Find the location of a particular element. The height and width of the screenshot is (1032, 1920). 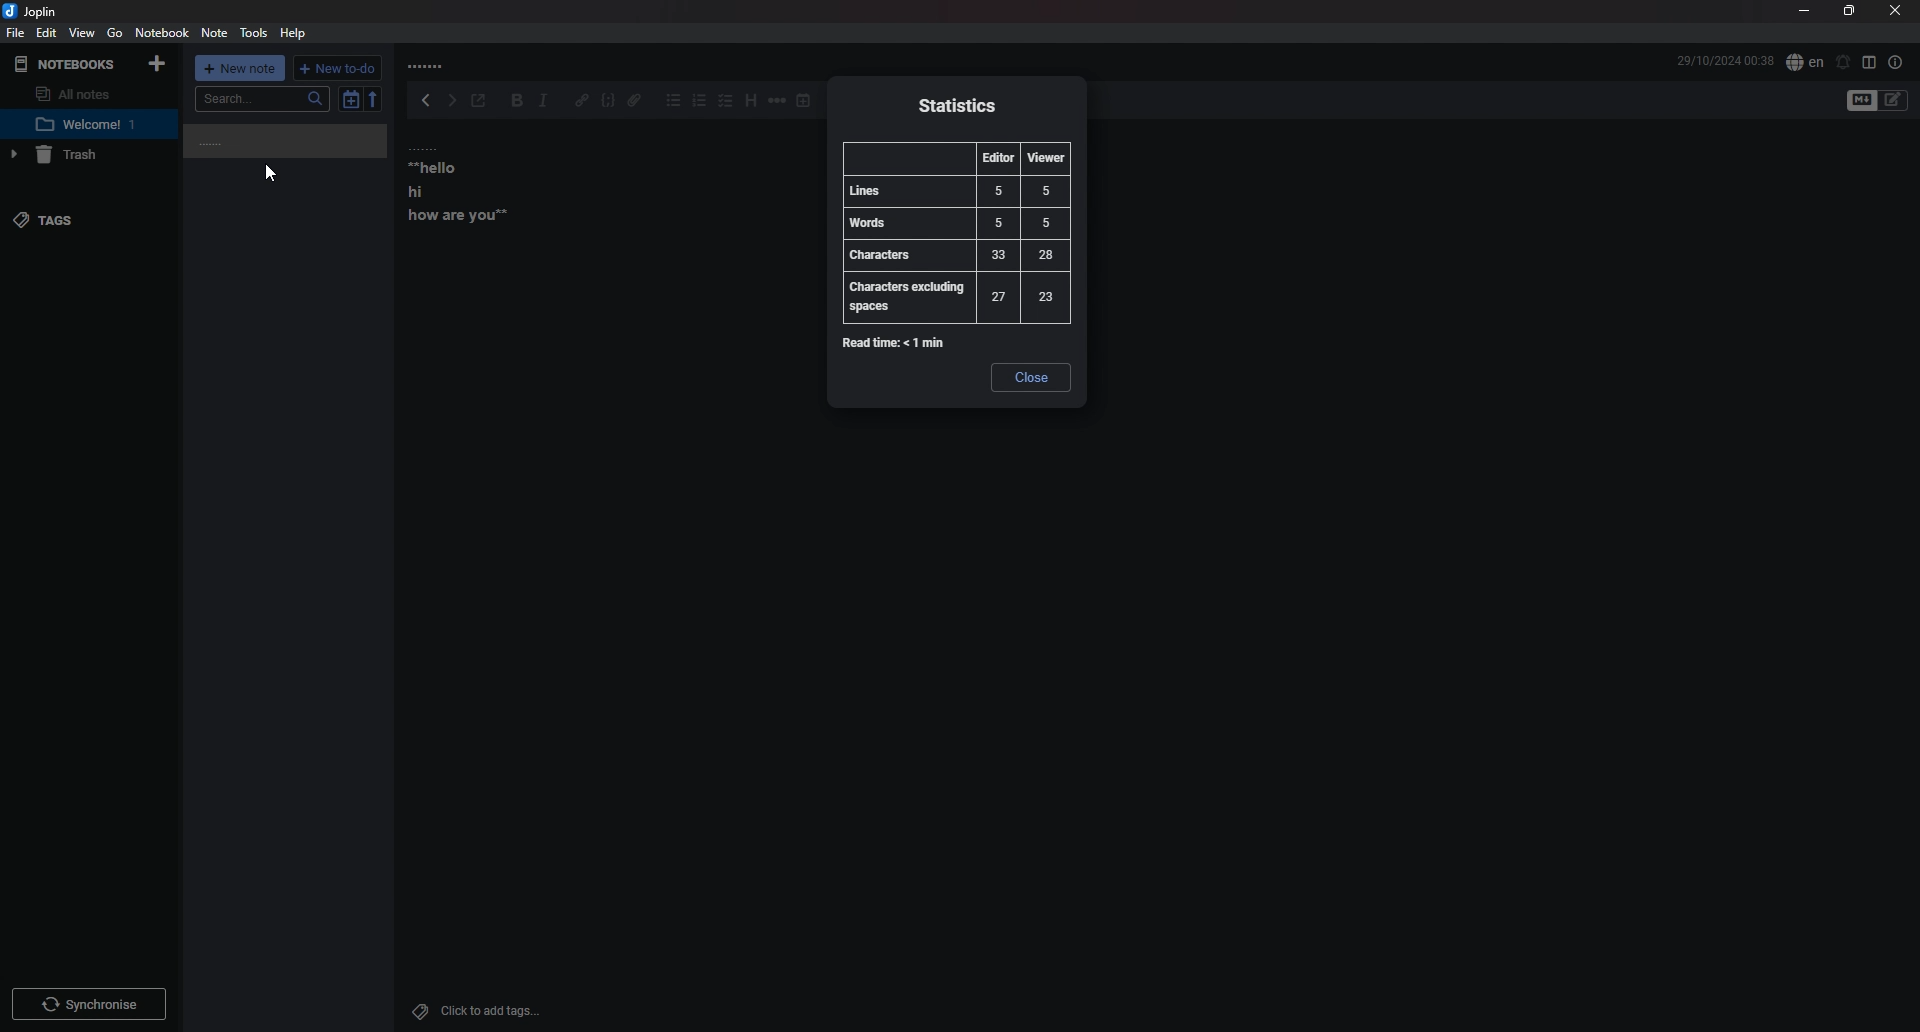

search is located at coordinates (264, 99).